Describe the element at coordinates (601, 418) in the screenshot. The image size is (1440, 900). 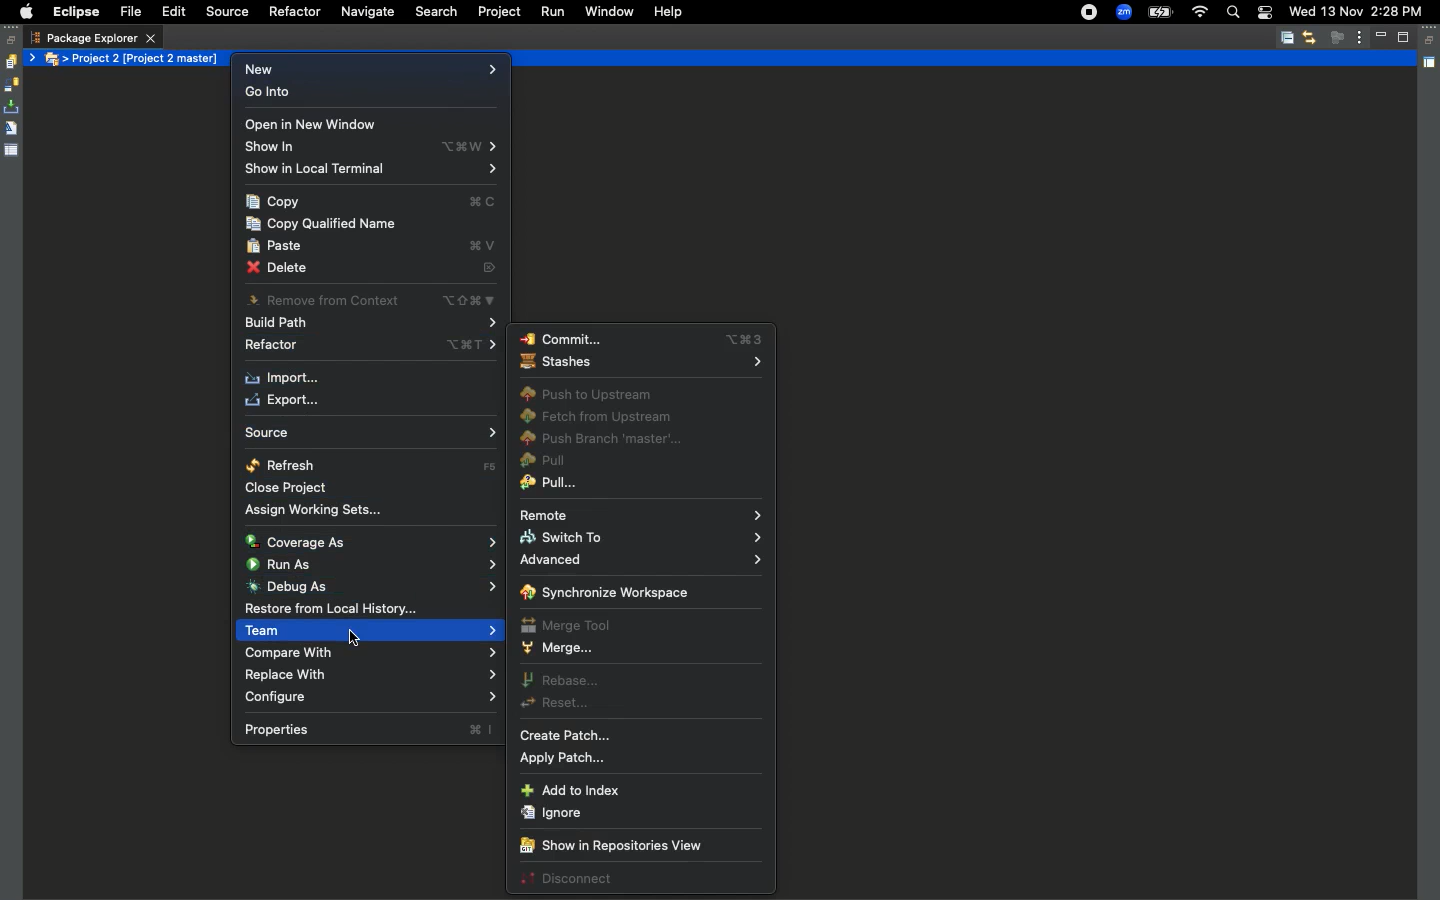
I see `Fetch from upstream` at that location.